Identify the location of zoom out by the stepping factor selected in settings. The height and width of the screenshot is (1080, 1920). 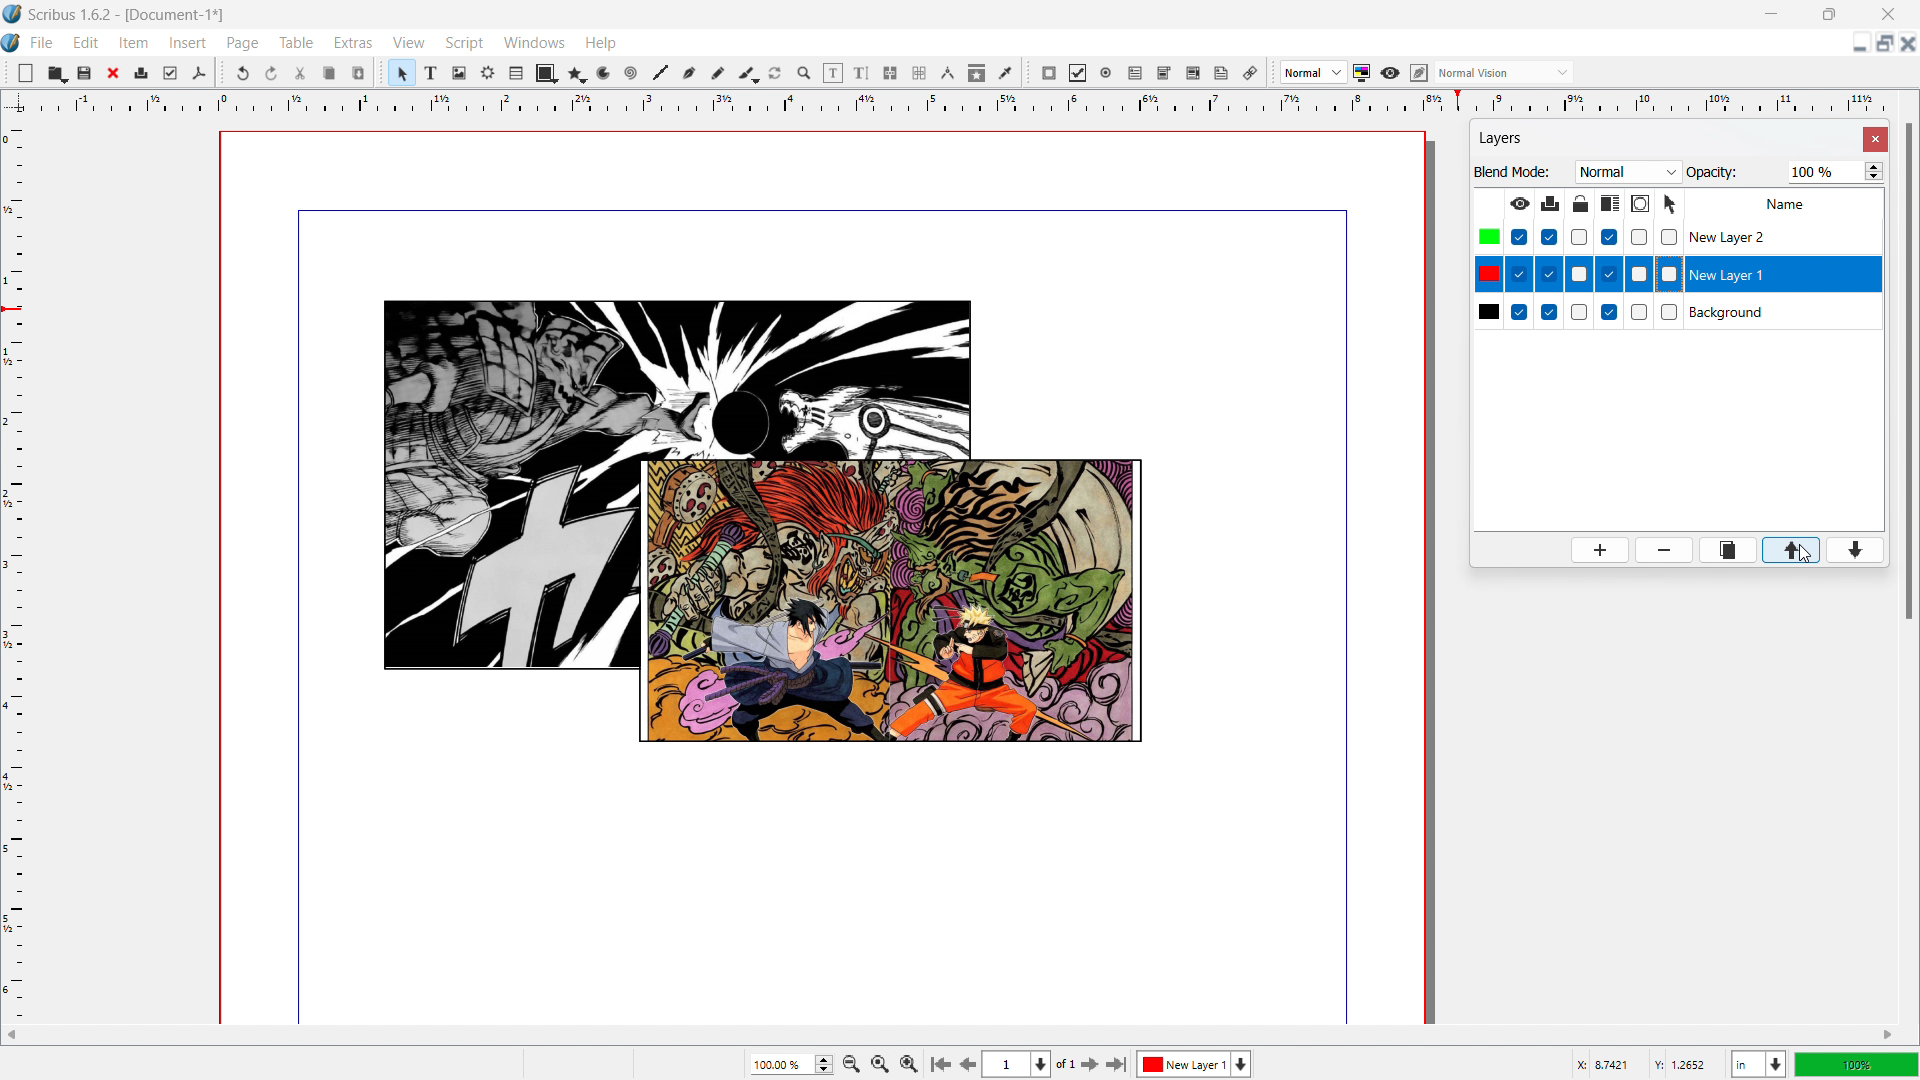
(851, 1063).